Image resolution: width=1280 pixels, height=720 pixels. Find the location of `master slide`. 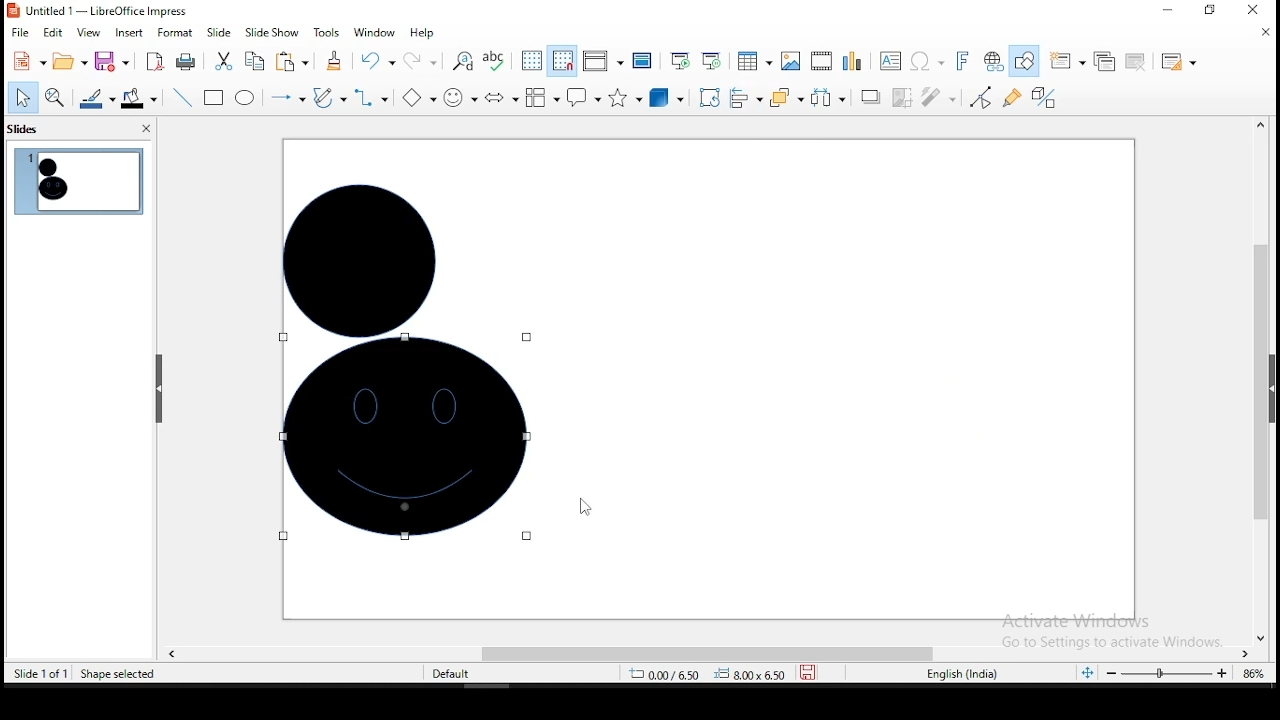

master slide is located at coordinates (641, 61).